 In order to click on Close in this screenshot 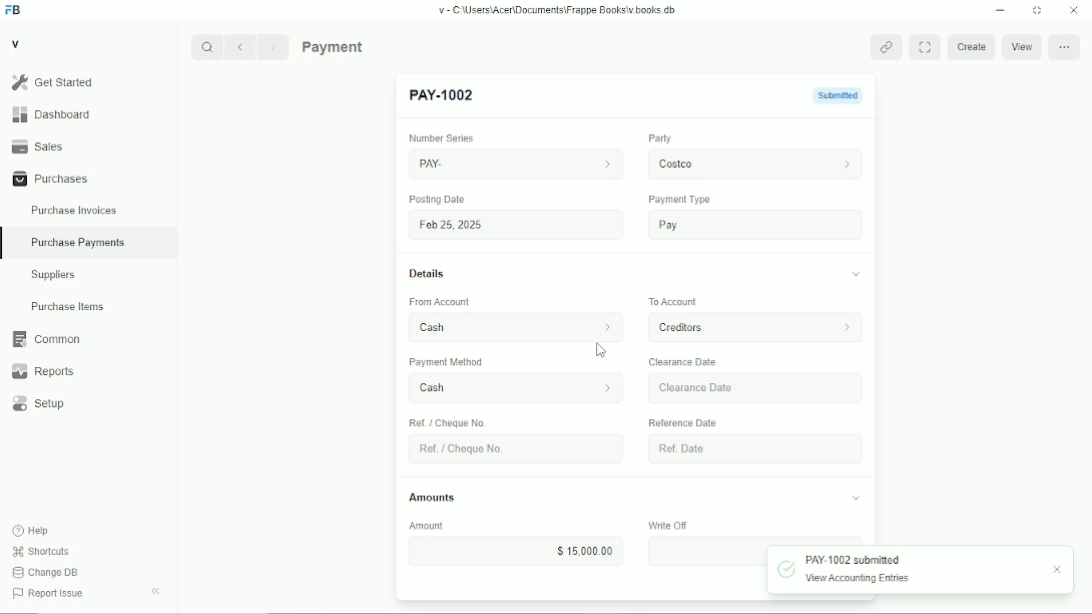, I will do `click(1074, 10)`.